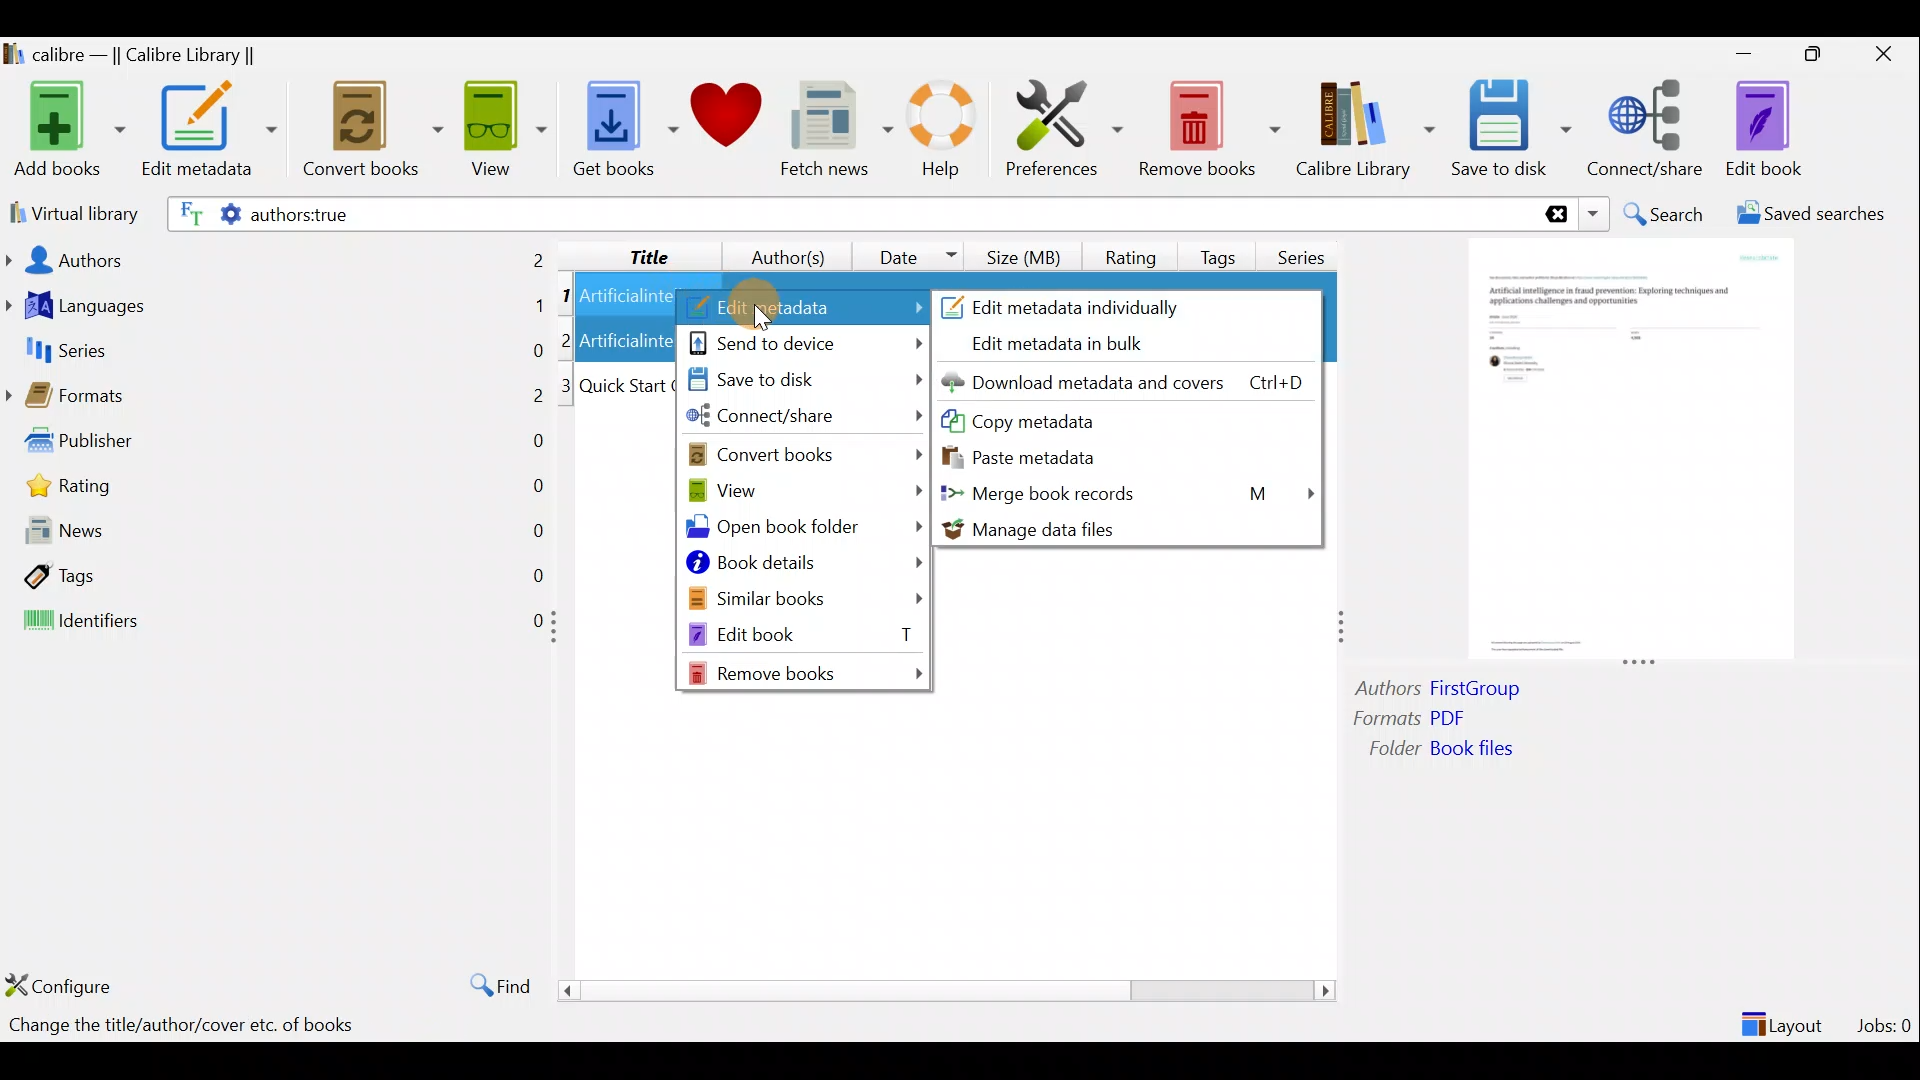 The width and height of the screenshot is (1920, 1080). I want to click on Adjust column to the right, so click(1343, 629).